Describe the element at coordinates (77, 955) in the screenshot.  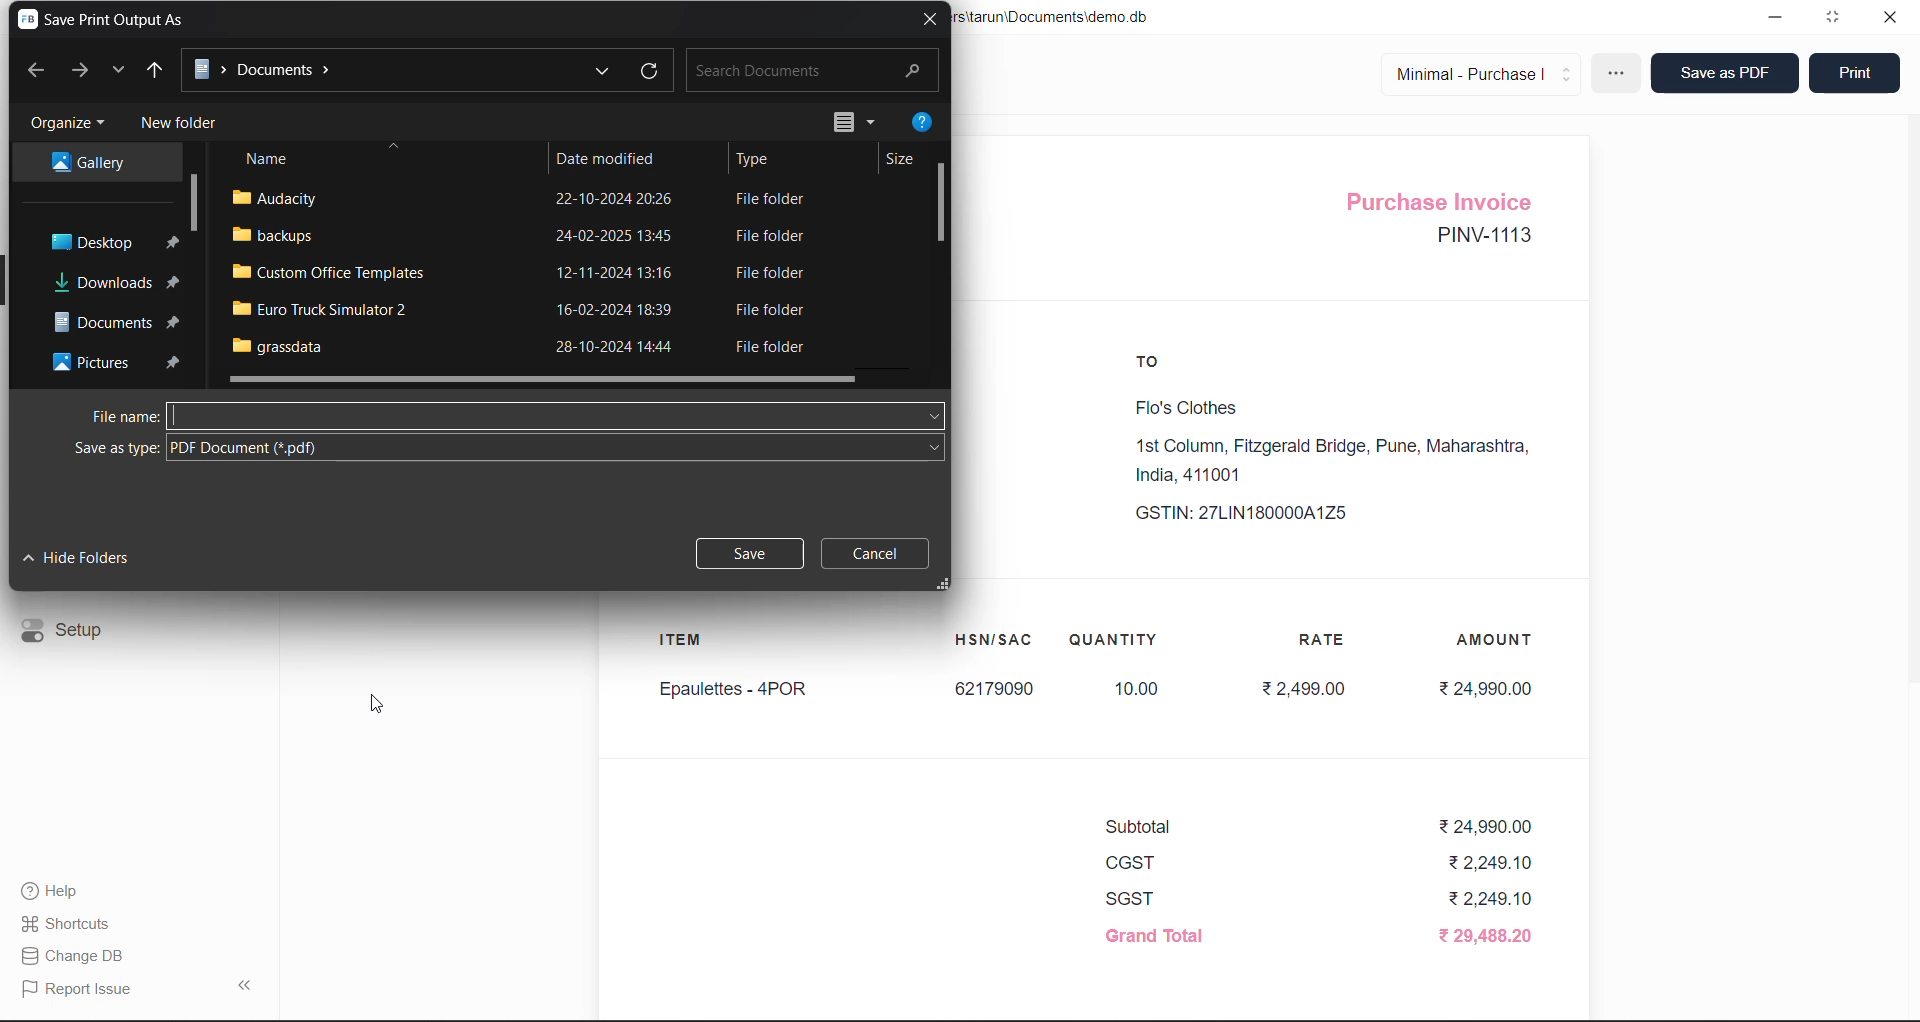
I see `| Change DB` at that location.